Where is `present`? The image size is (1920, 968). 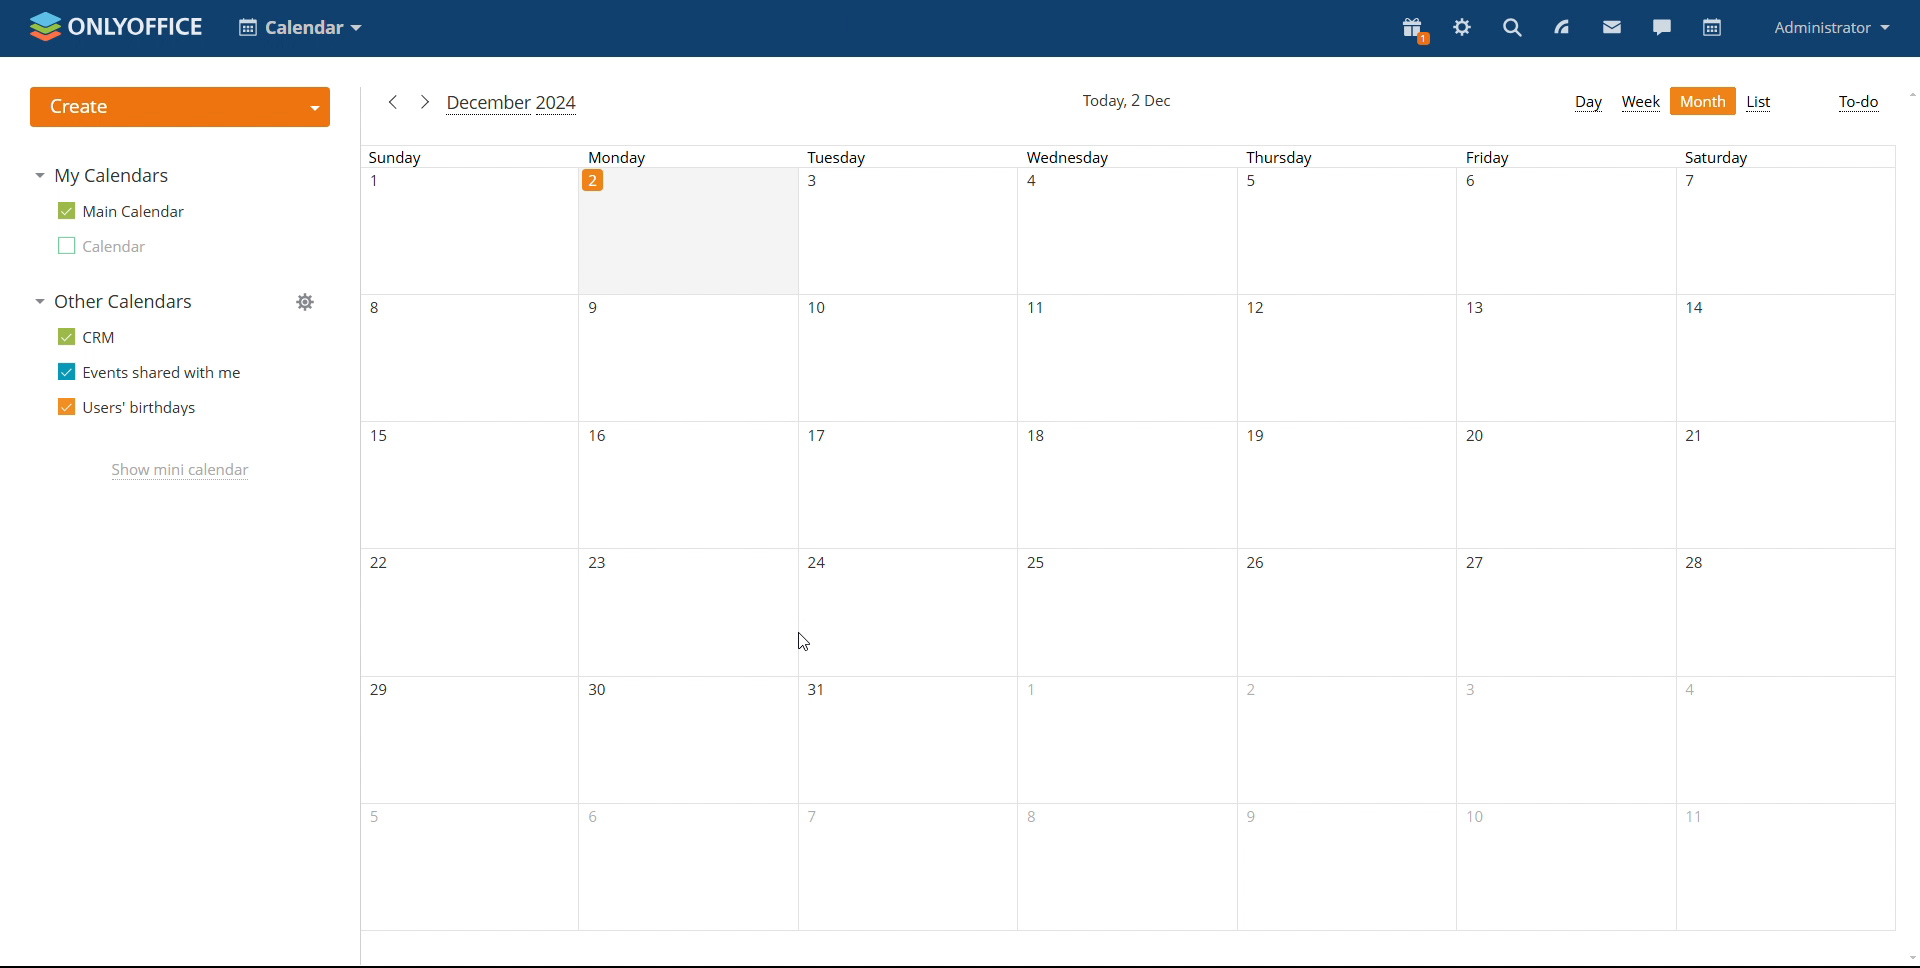 present is located at coordinates (1414, 31).